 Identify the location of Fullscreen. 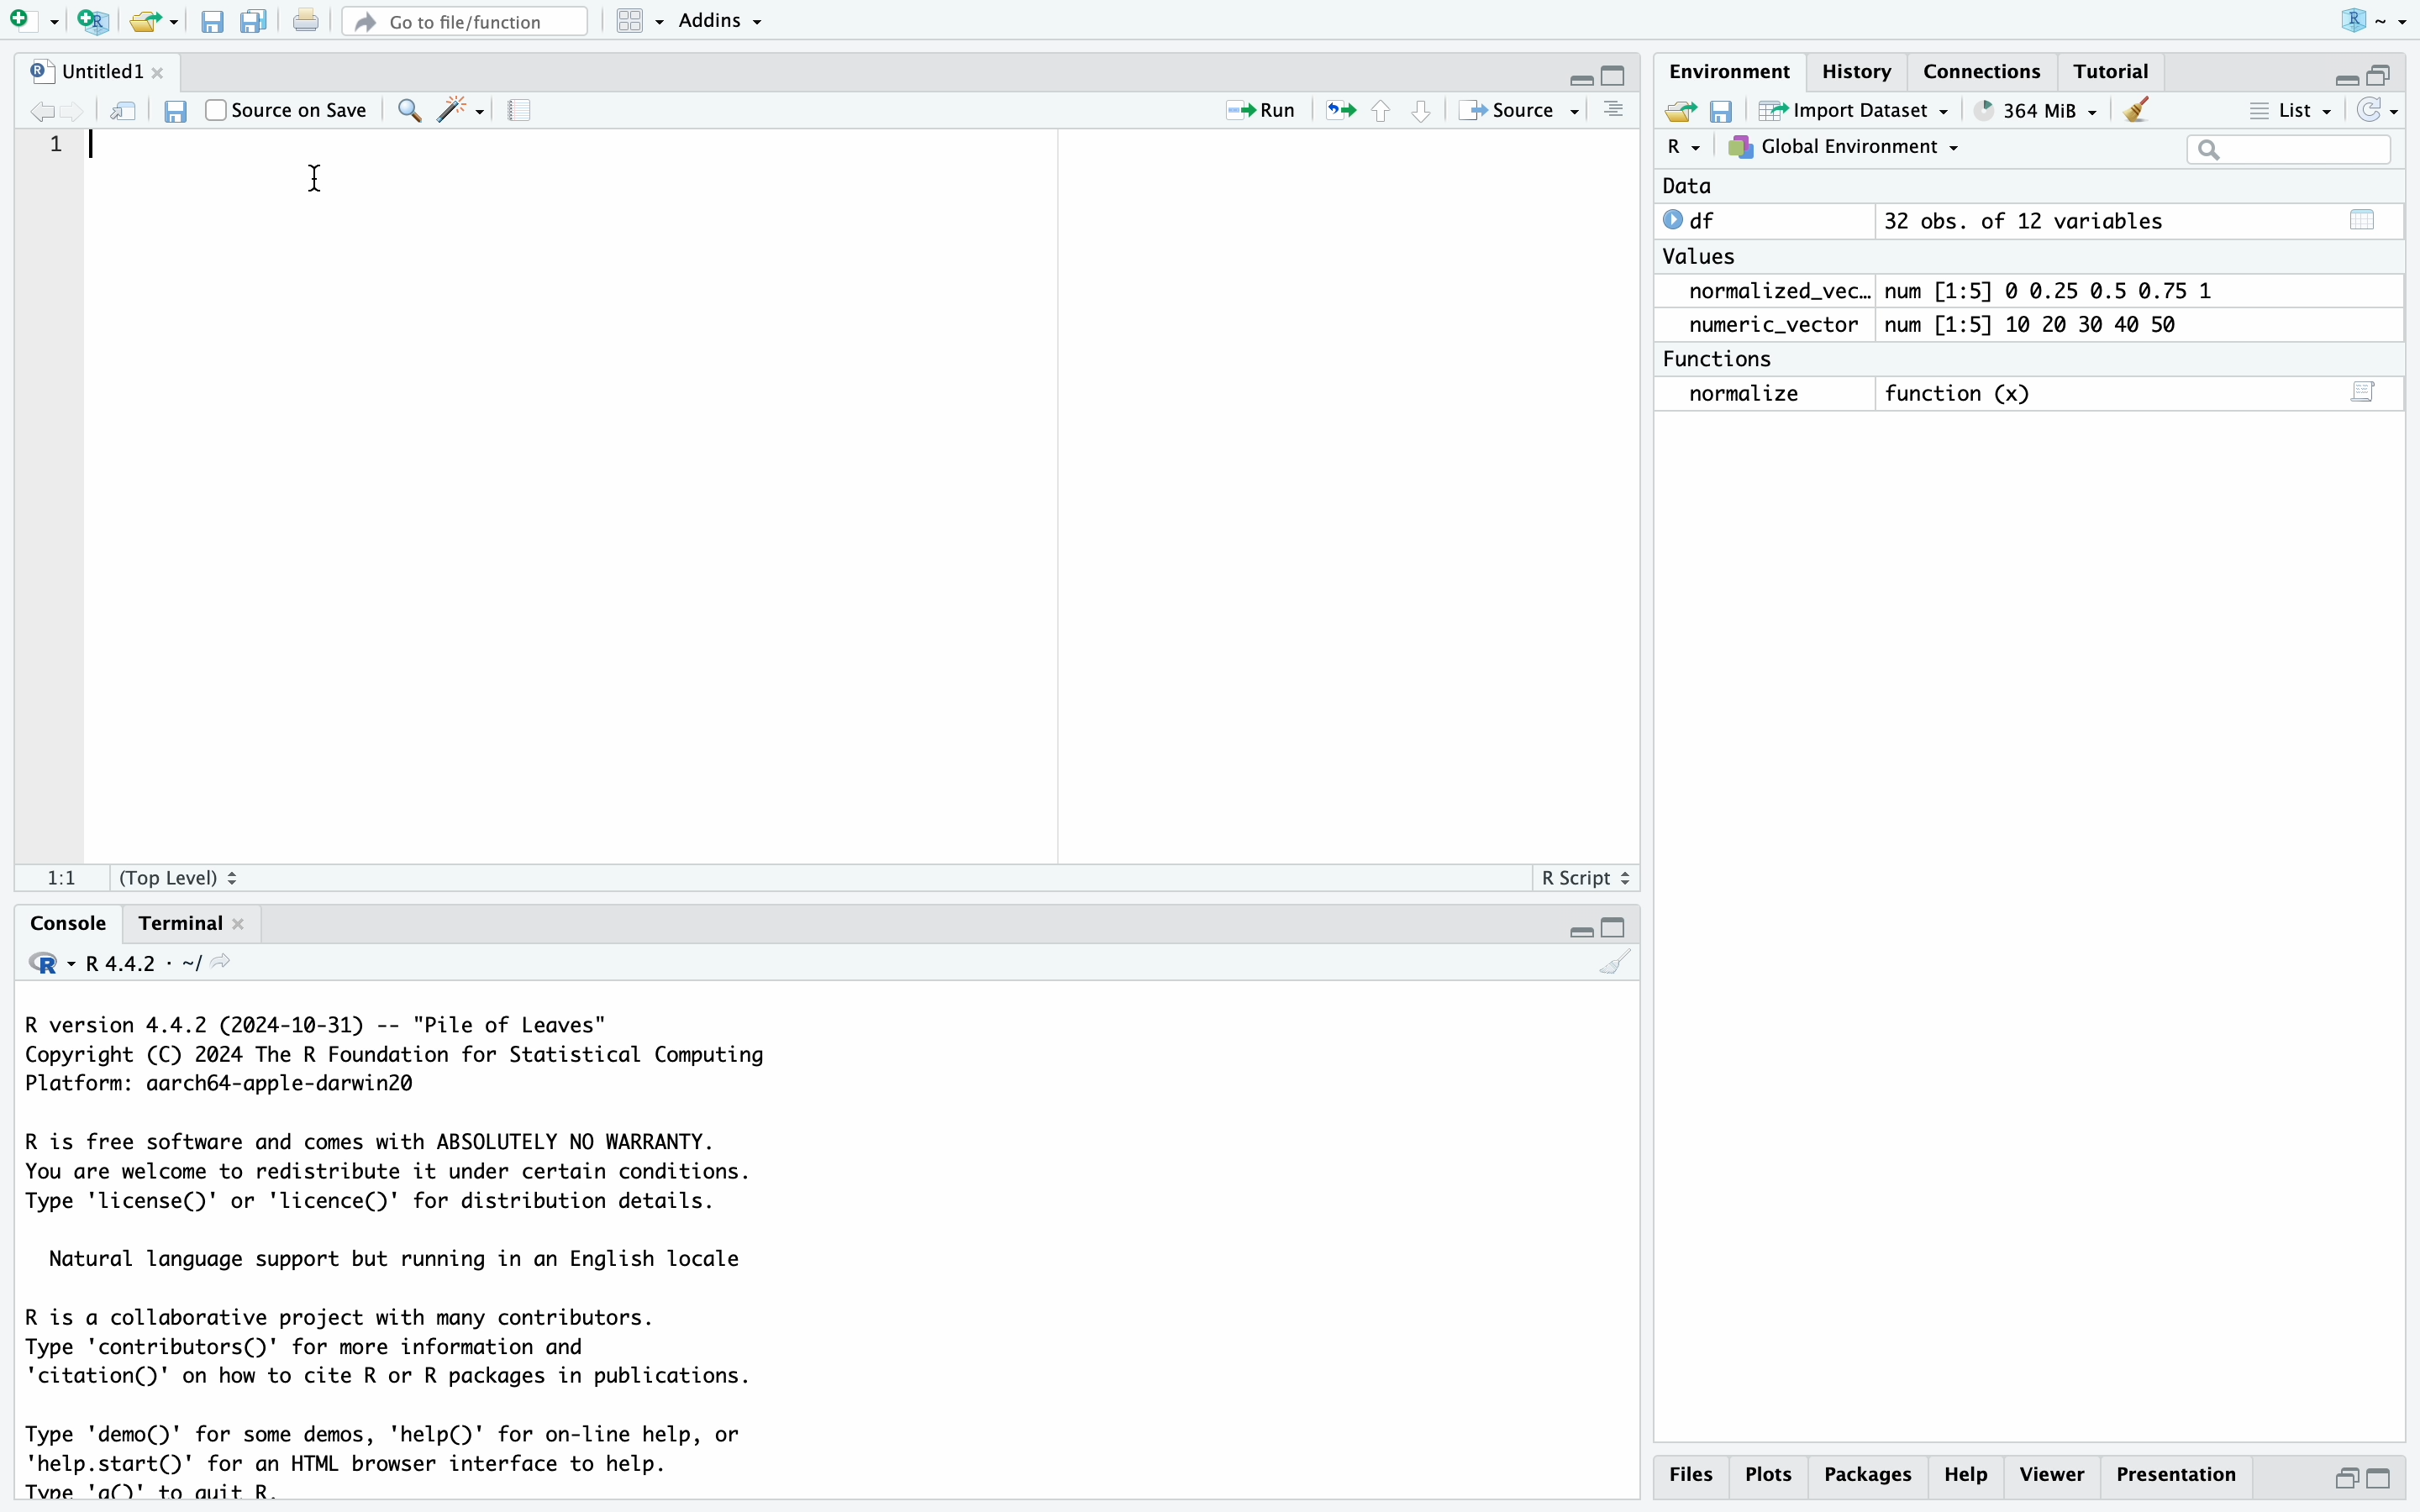
(1591, 929).